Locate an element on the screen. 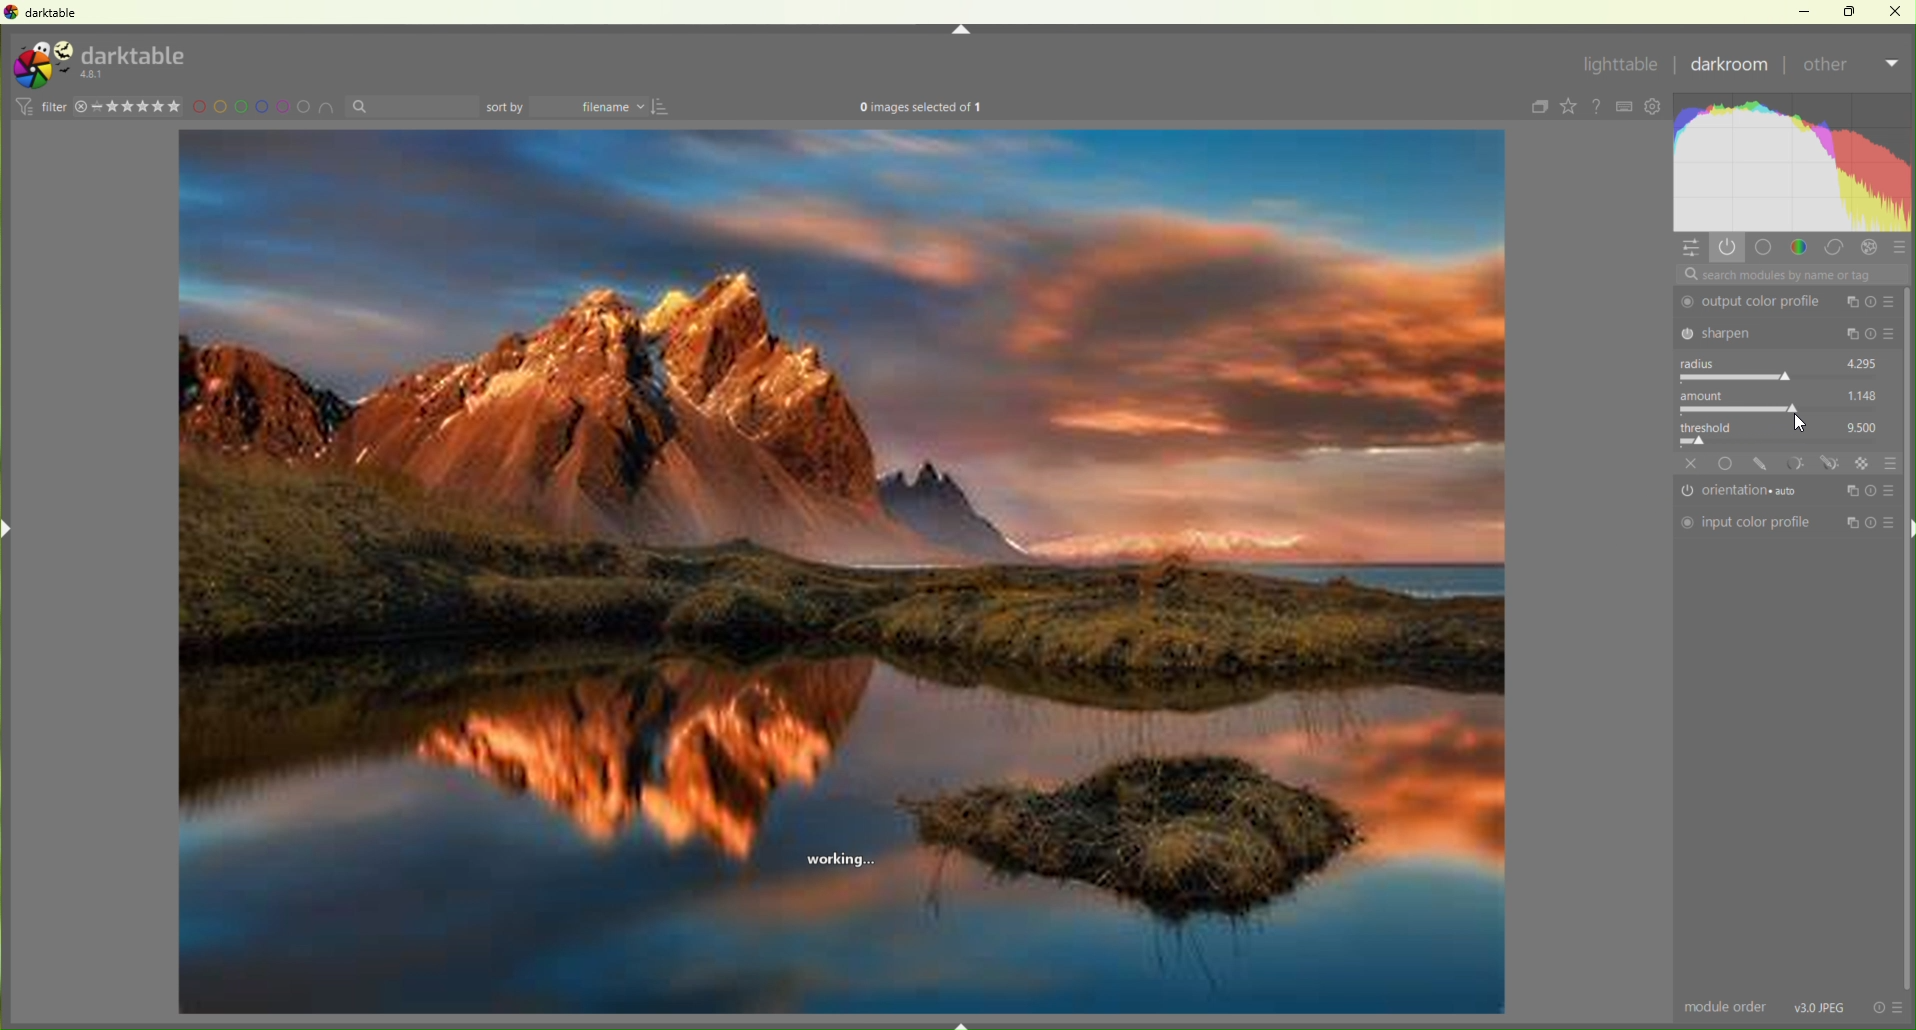  input slider is located at coordinates (1782, 409).